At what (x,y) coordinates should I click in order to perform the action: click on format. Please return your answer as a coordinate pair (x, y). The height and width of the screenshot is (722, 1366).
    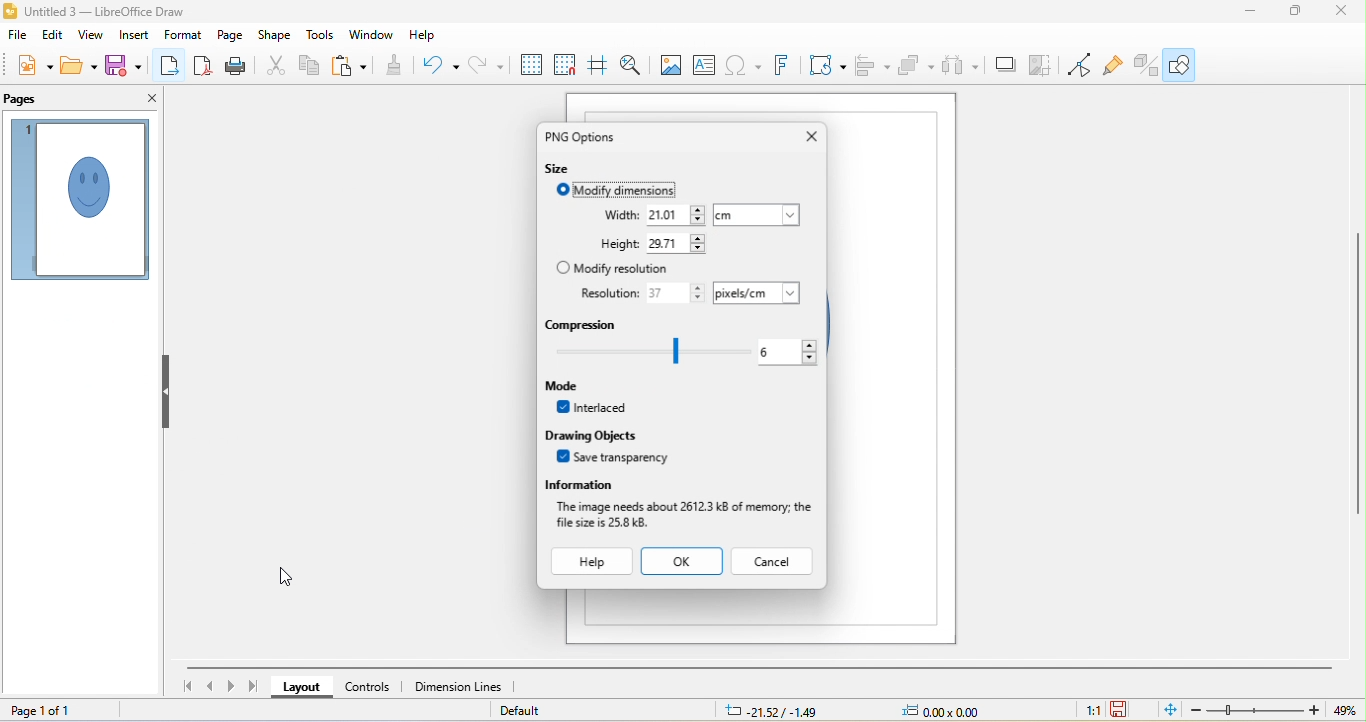
    Looking at the image, I should click on (181, 35).